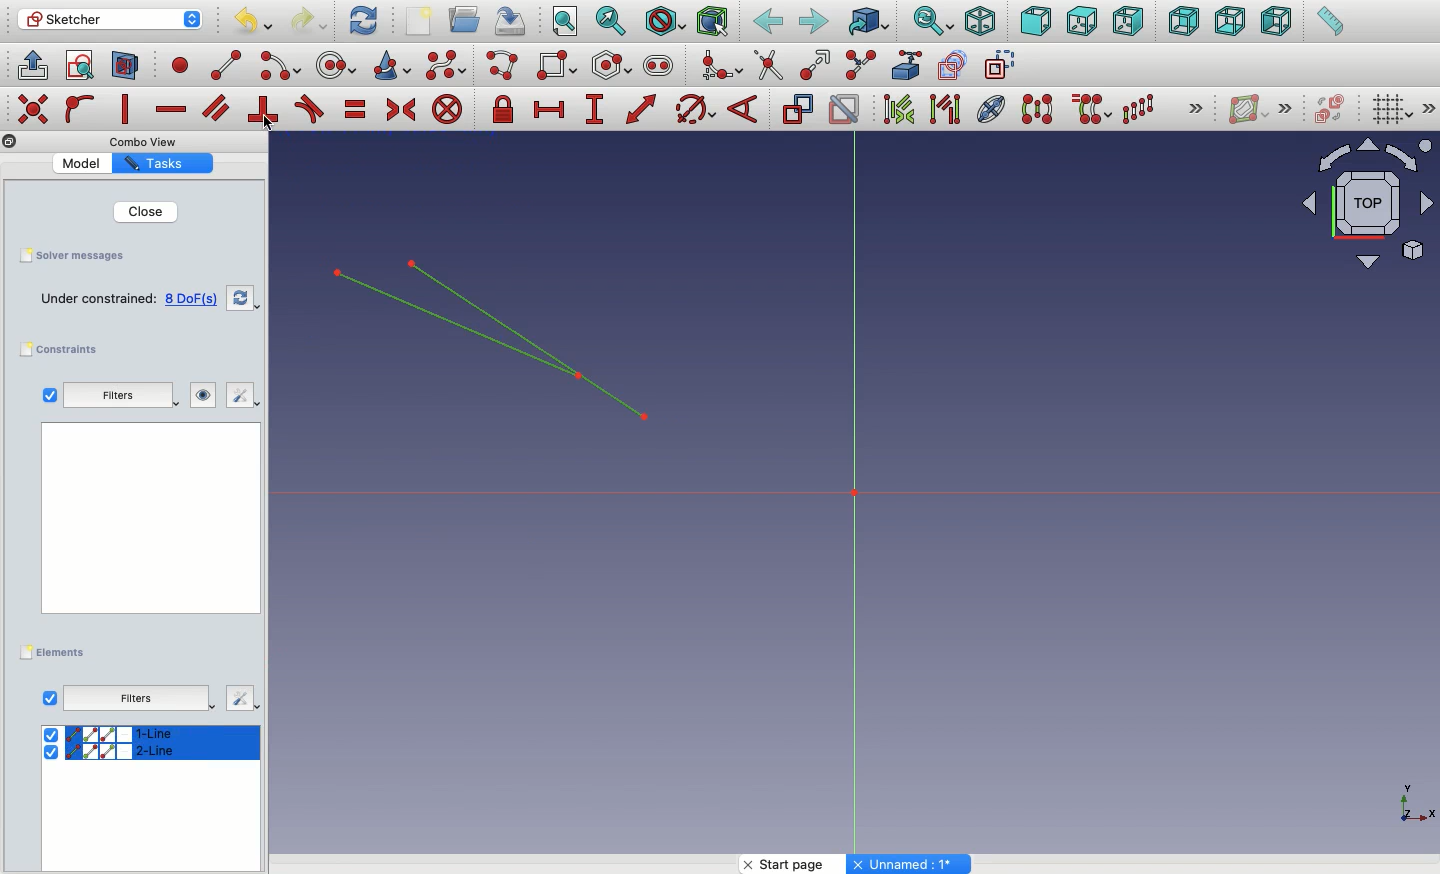  Describe the element at coordinates (310, 109) in the screenshot. I see `Constrain tangent` at that location.